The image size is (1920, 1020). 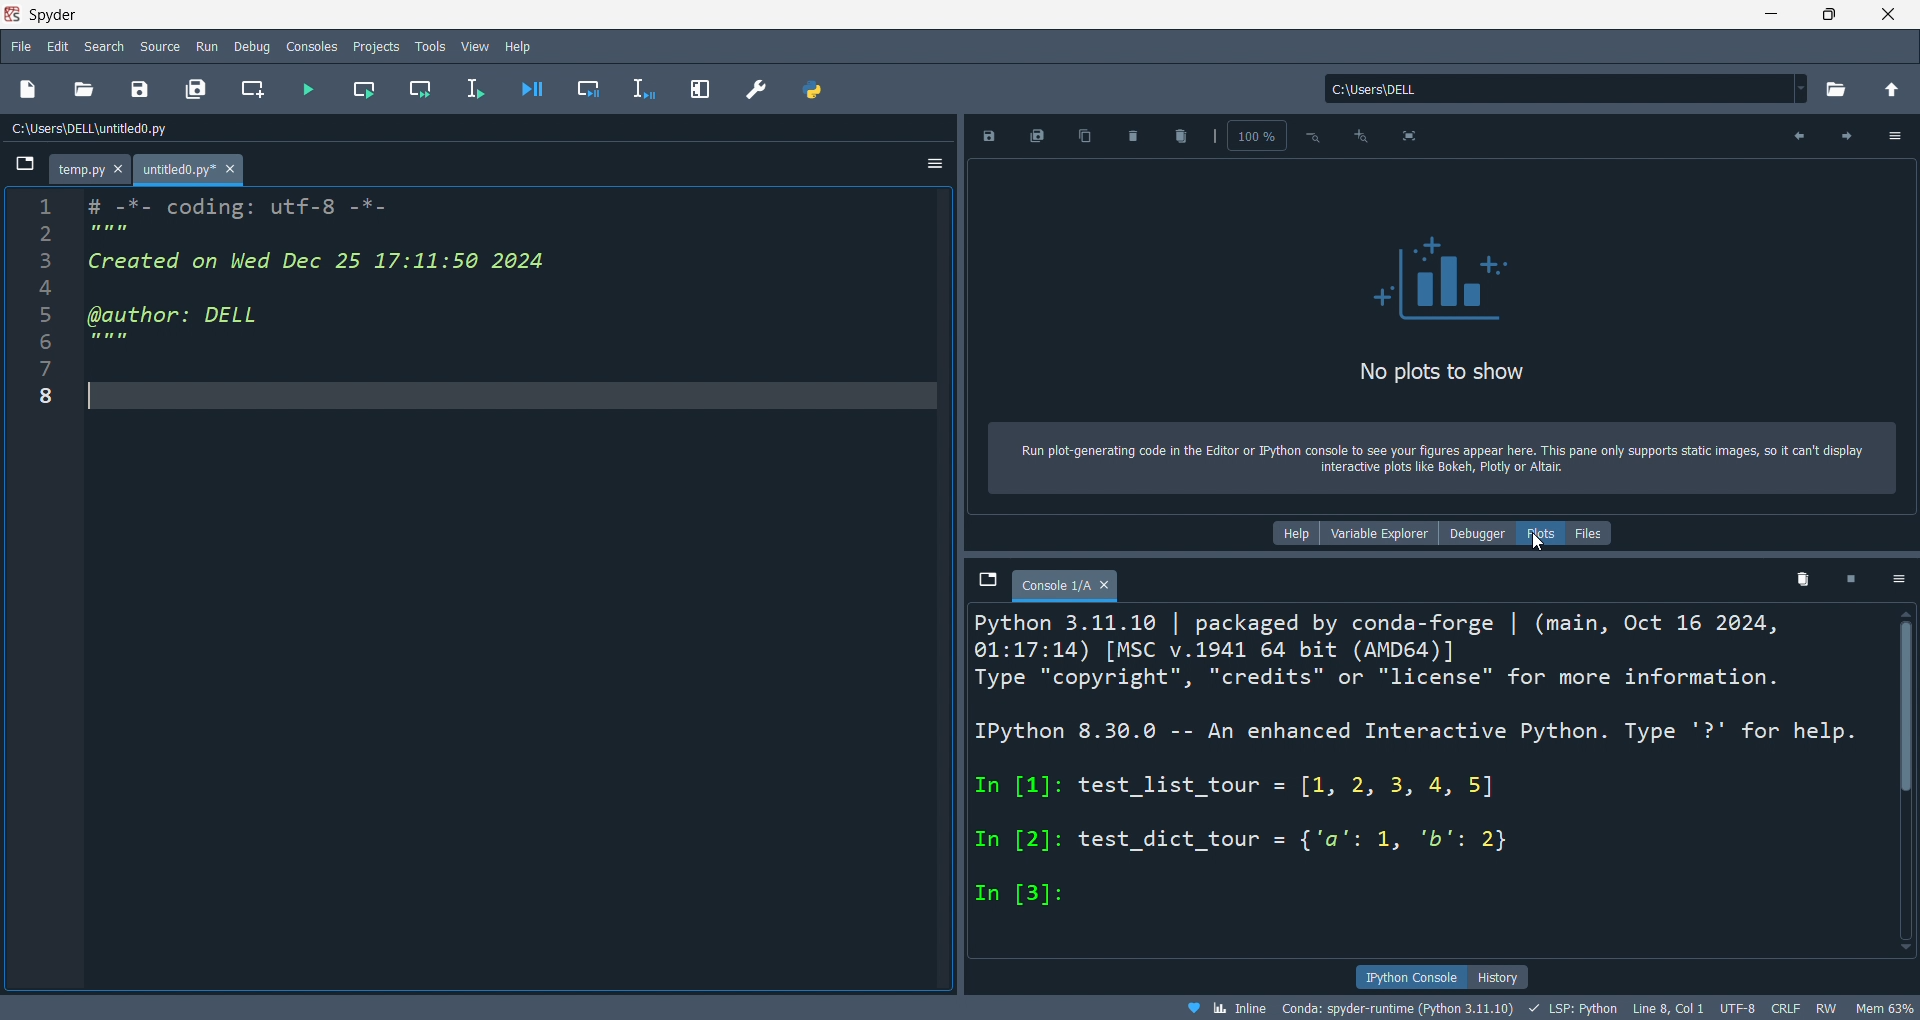 What do you see at coordinates (1906, 706) in the screenshot?
I see `scrollbar` at bounding box center [1906, 706].